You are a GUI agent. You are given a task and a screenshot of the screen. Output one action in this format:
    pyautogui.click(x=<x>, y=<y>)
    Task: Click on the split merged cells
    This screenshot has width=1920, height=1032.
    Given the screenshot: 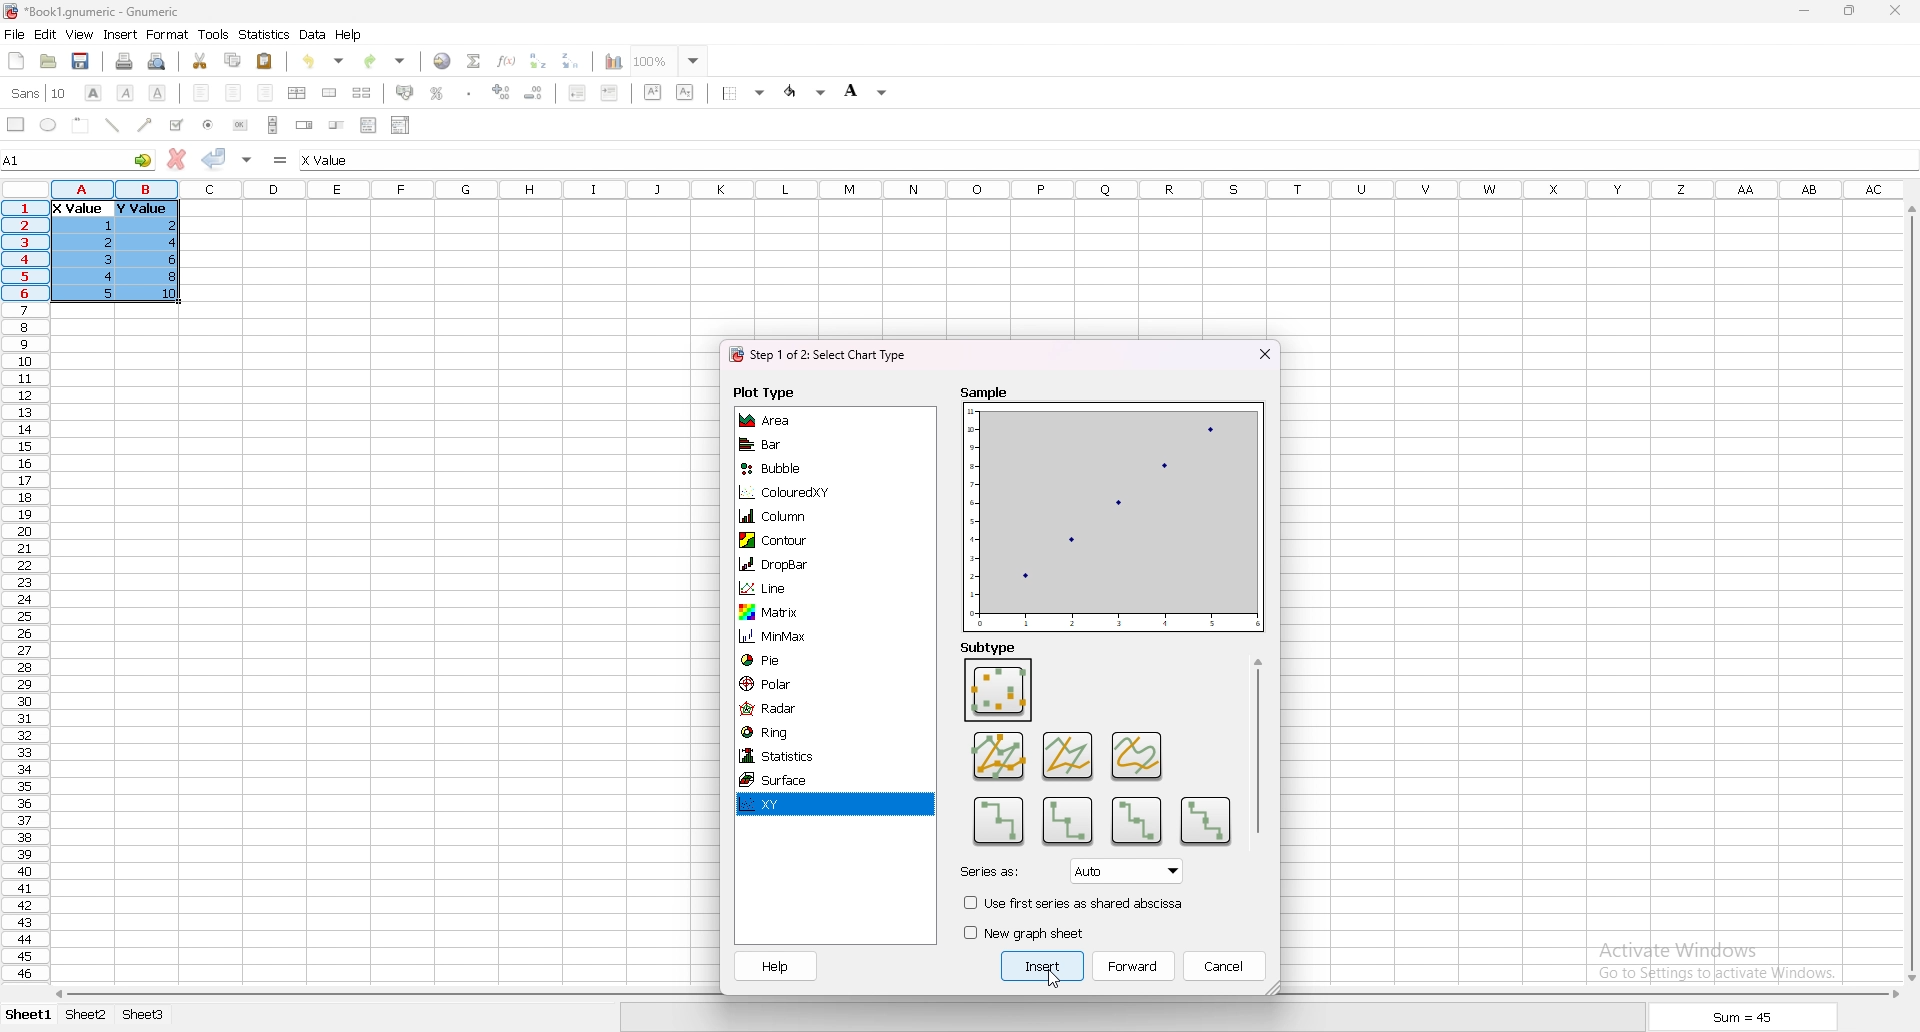 What is the action you would take?
    pyautogui.click(x=361, y=93)
    